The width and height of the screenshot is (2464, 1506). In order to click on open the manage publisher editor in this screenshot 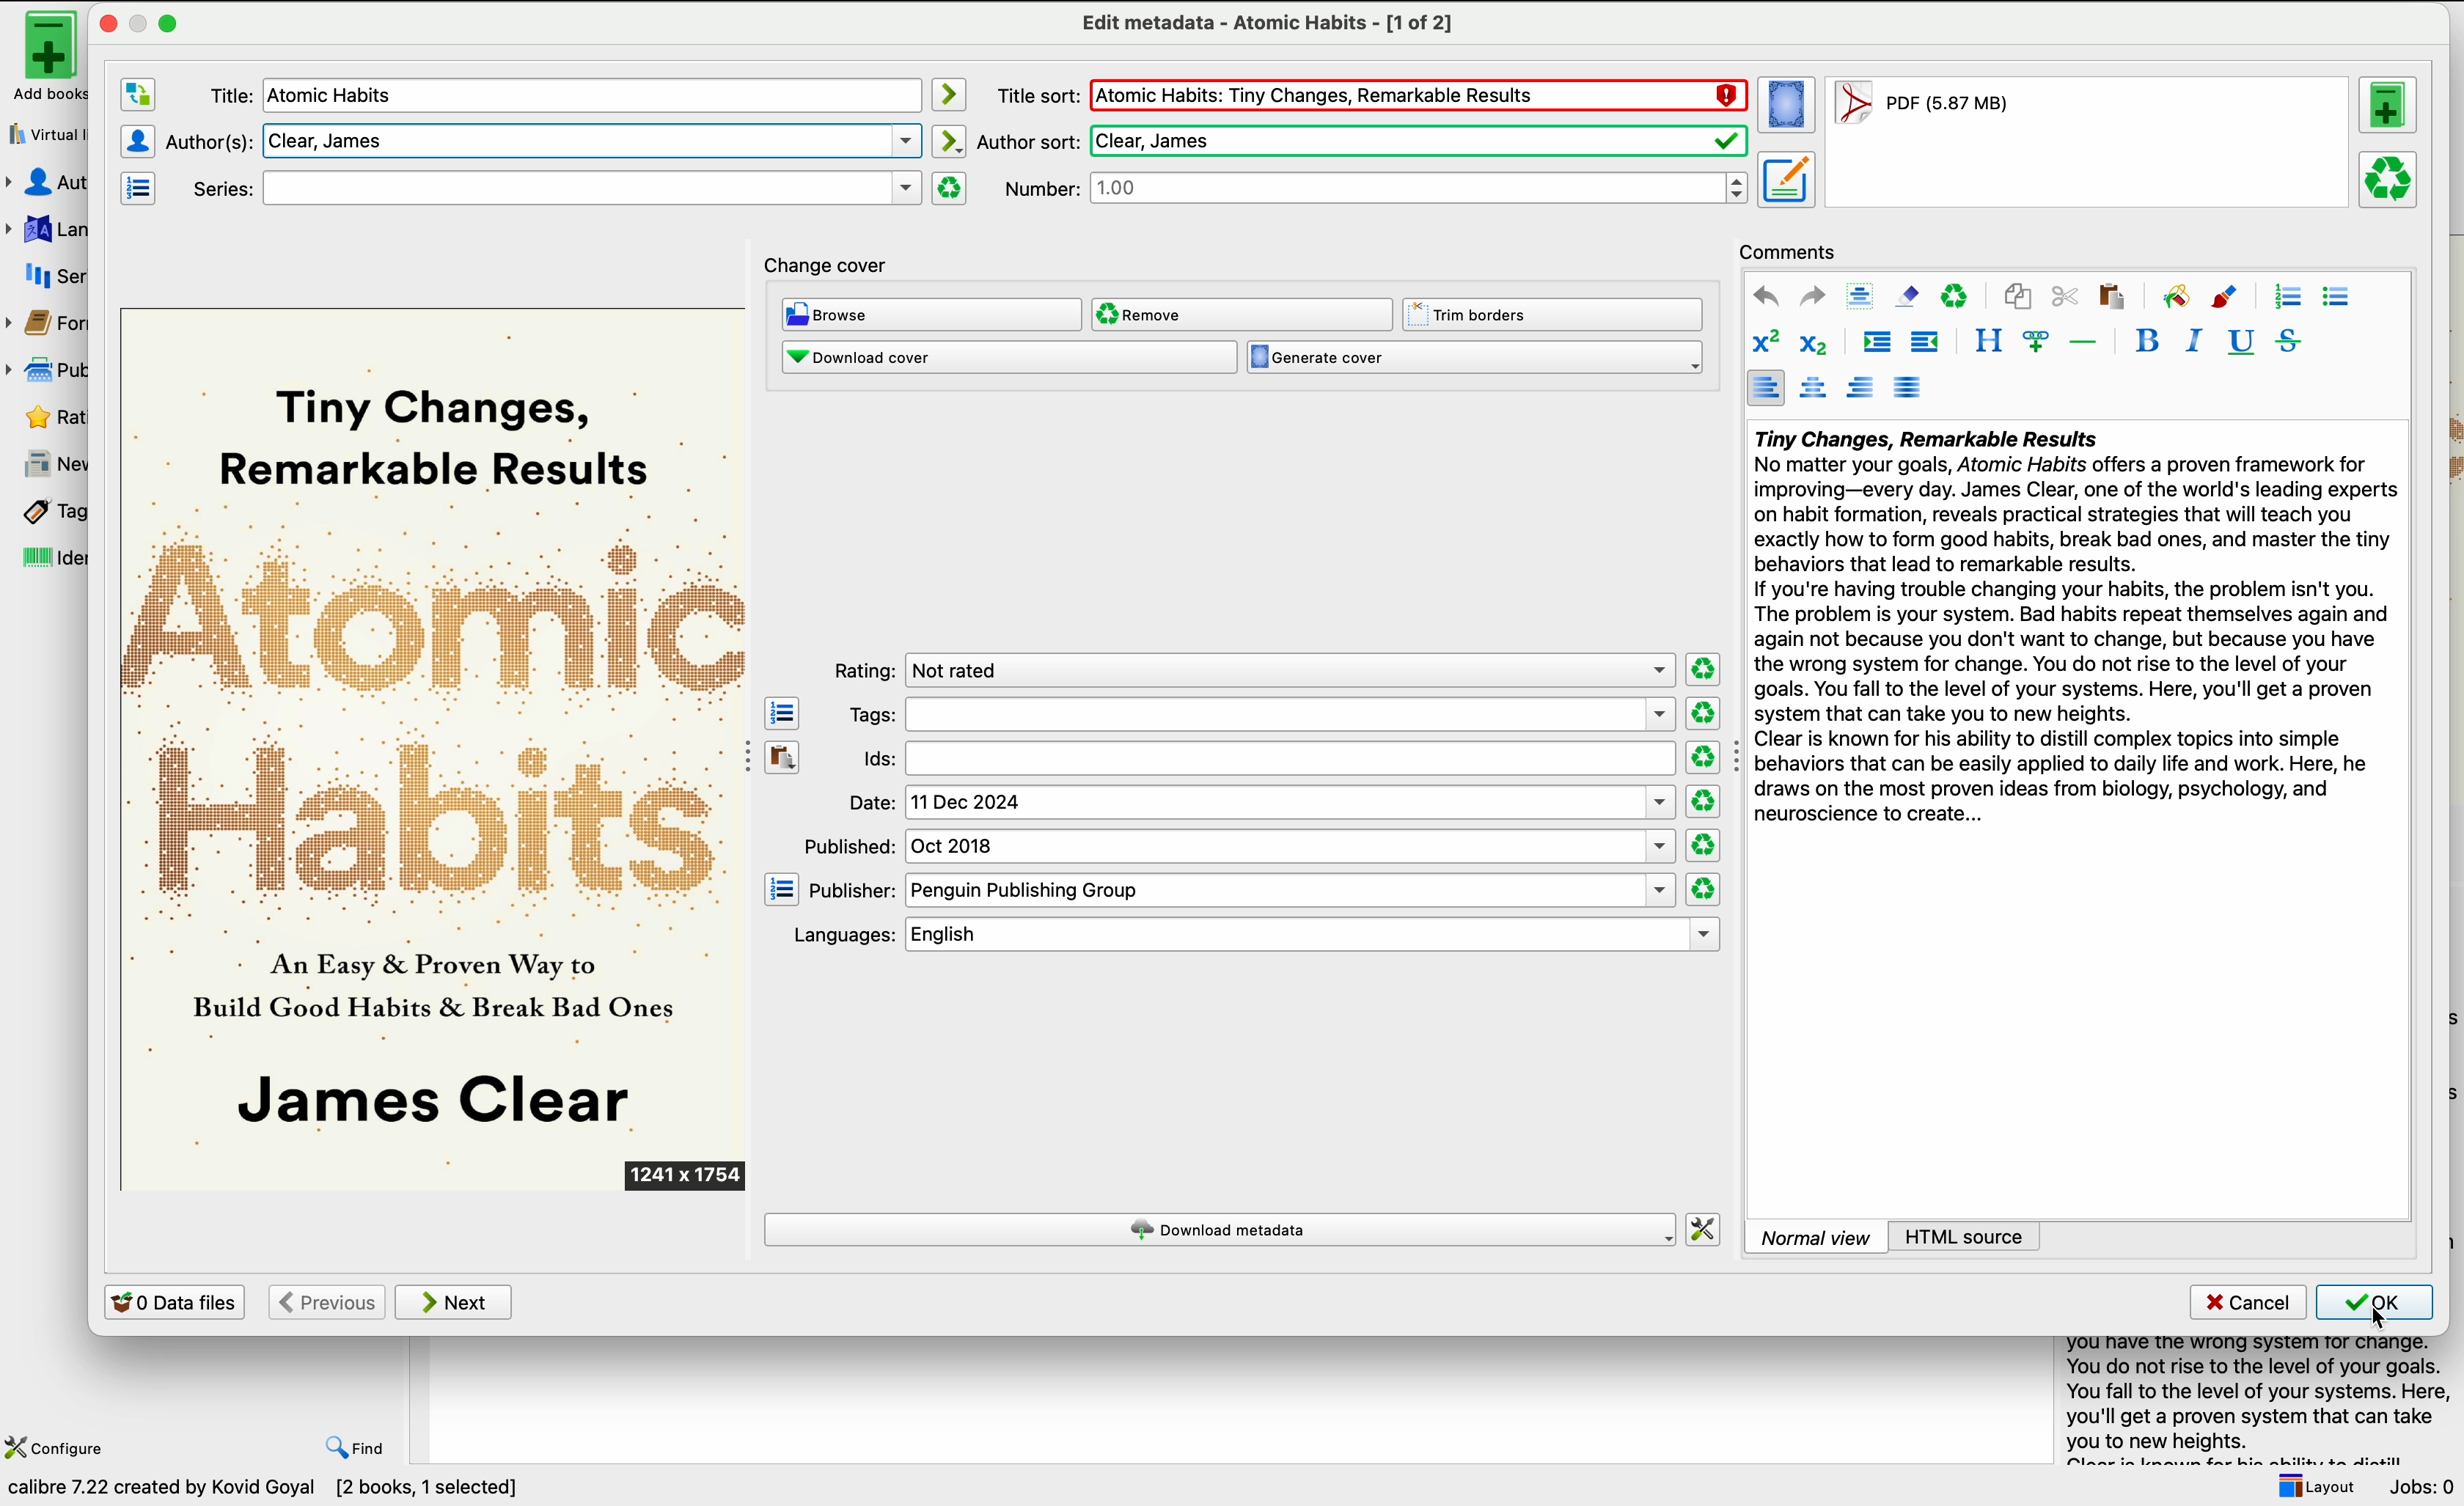, I will do `click(782, 889)`.